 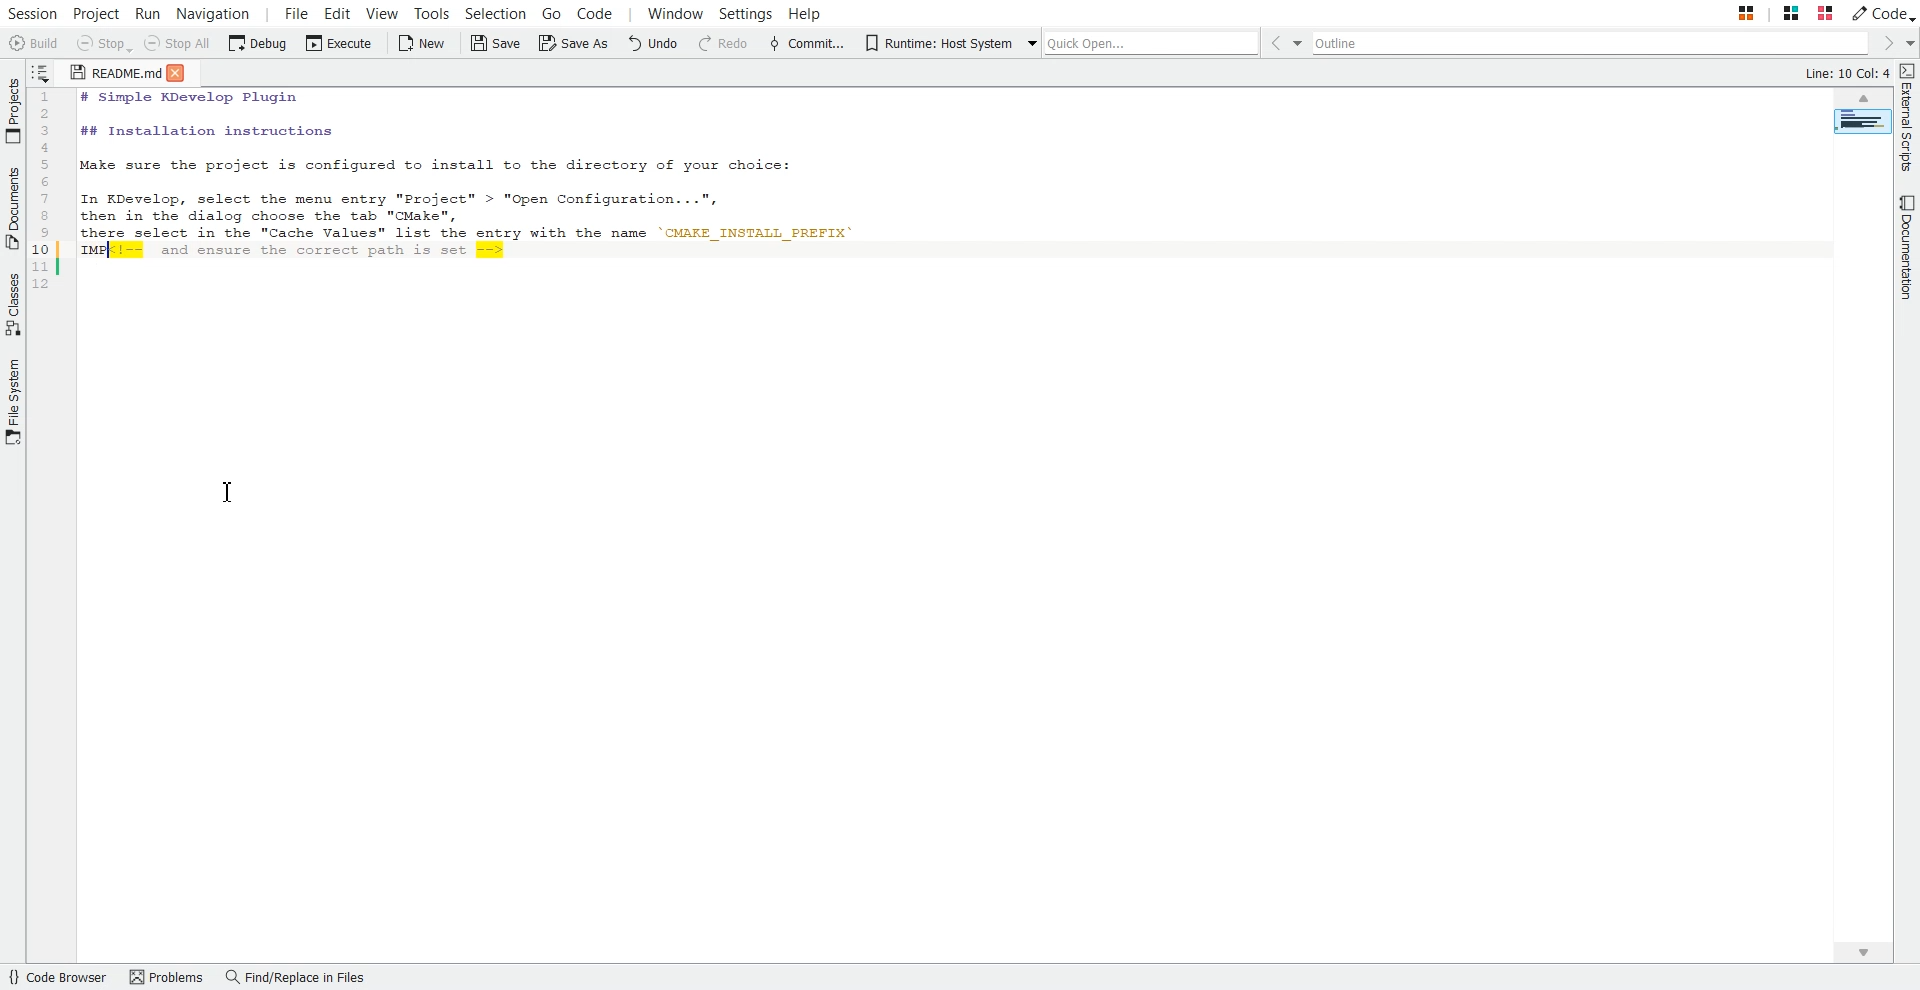 I want to click on Documentation, so click(x=1908, y=248).